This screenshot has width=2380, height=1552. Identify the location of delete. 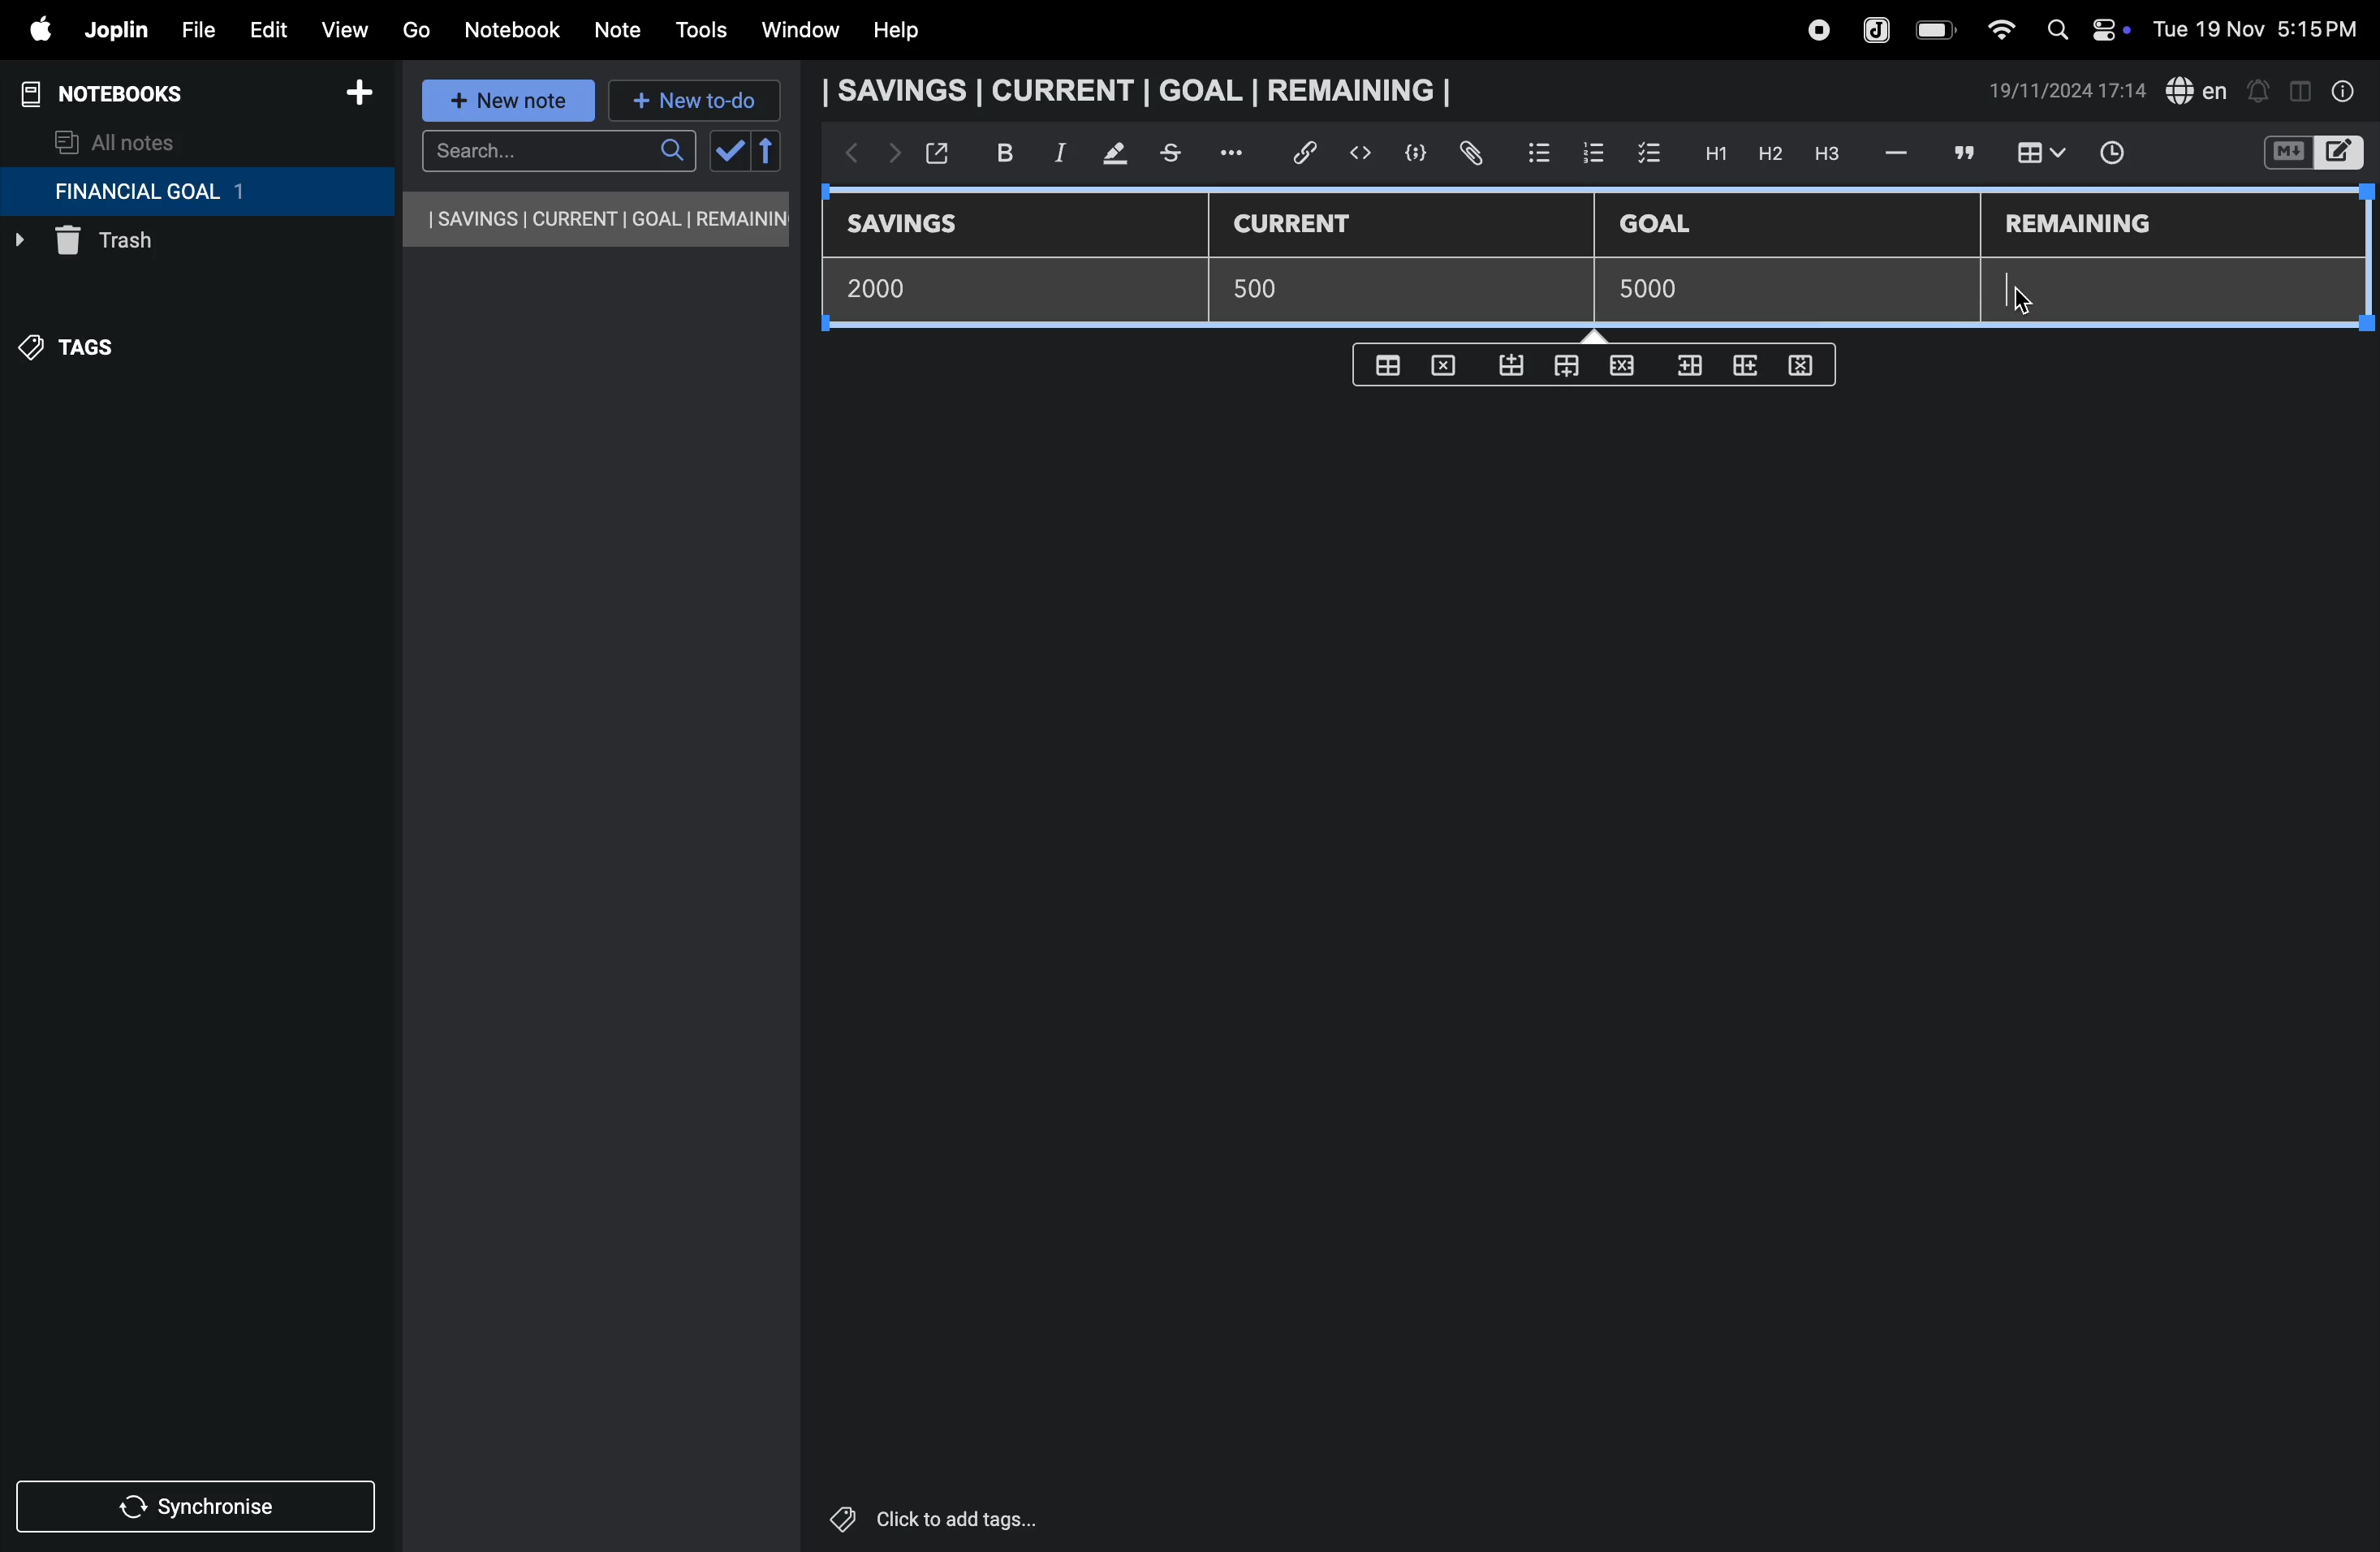
(1449, 364).